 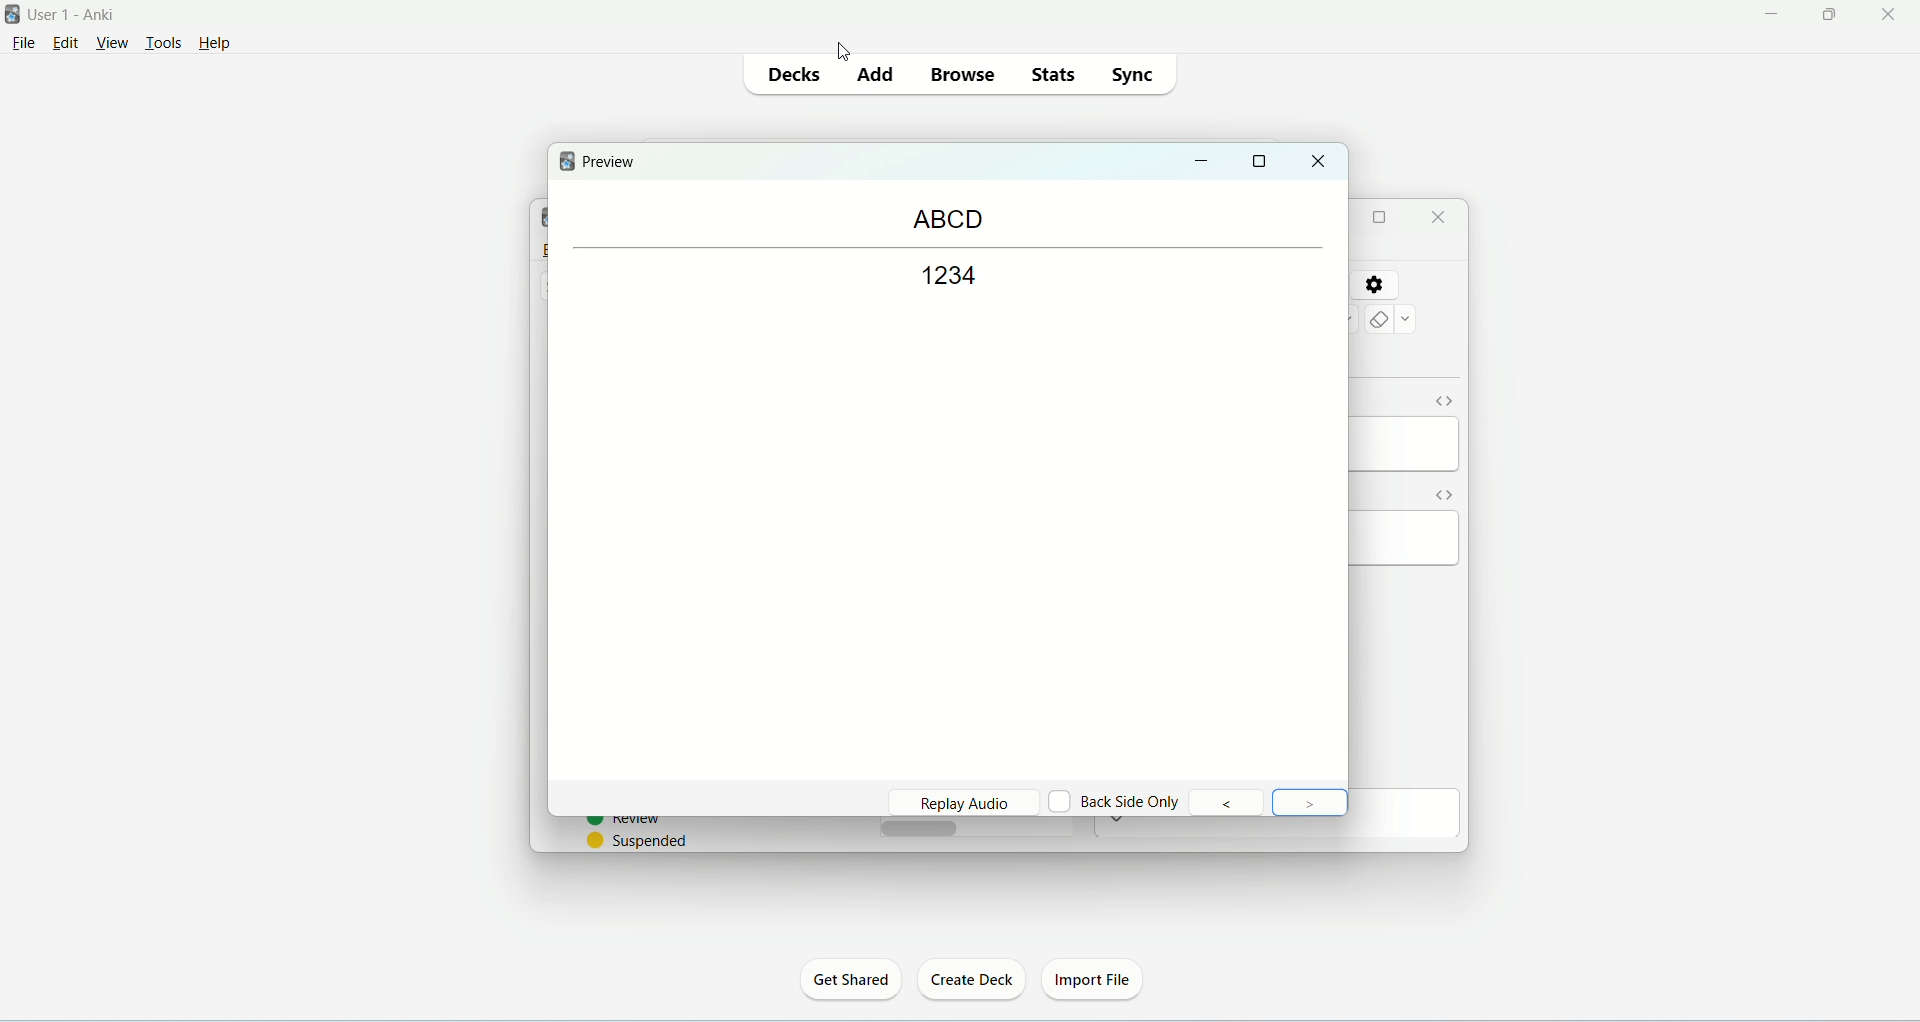 I want to click on close, so click(x=1441, y=217).